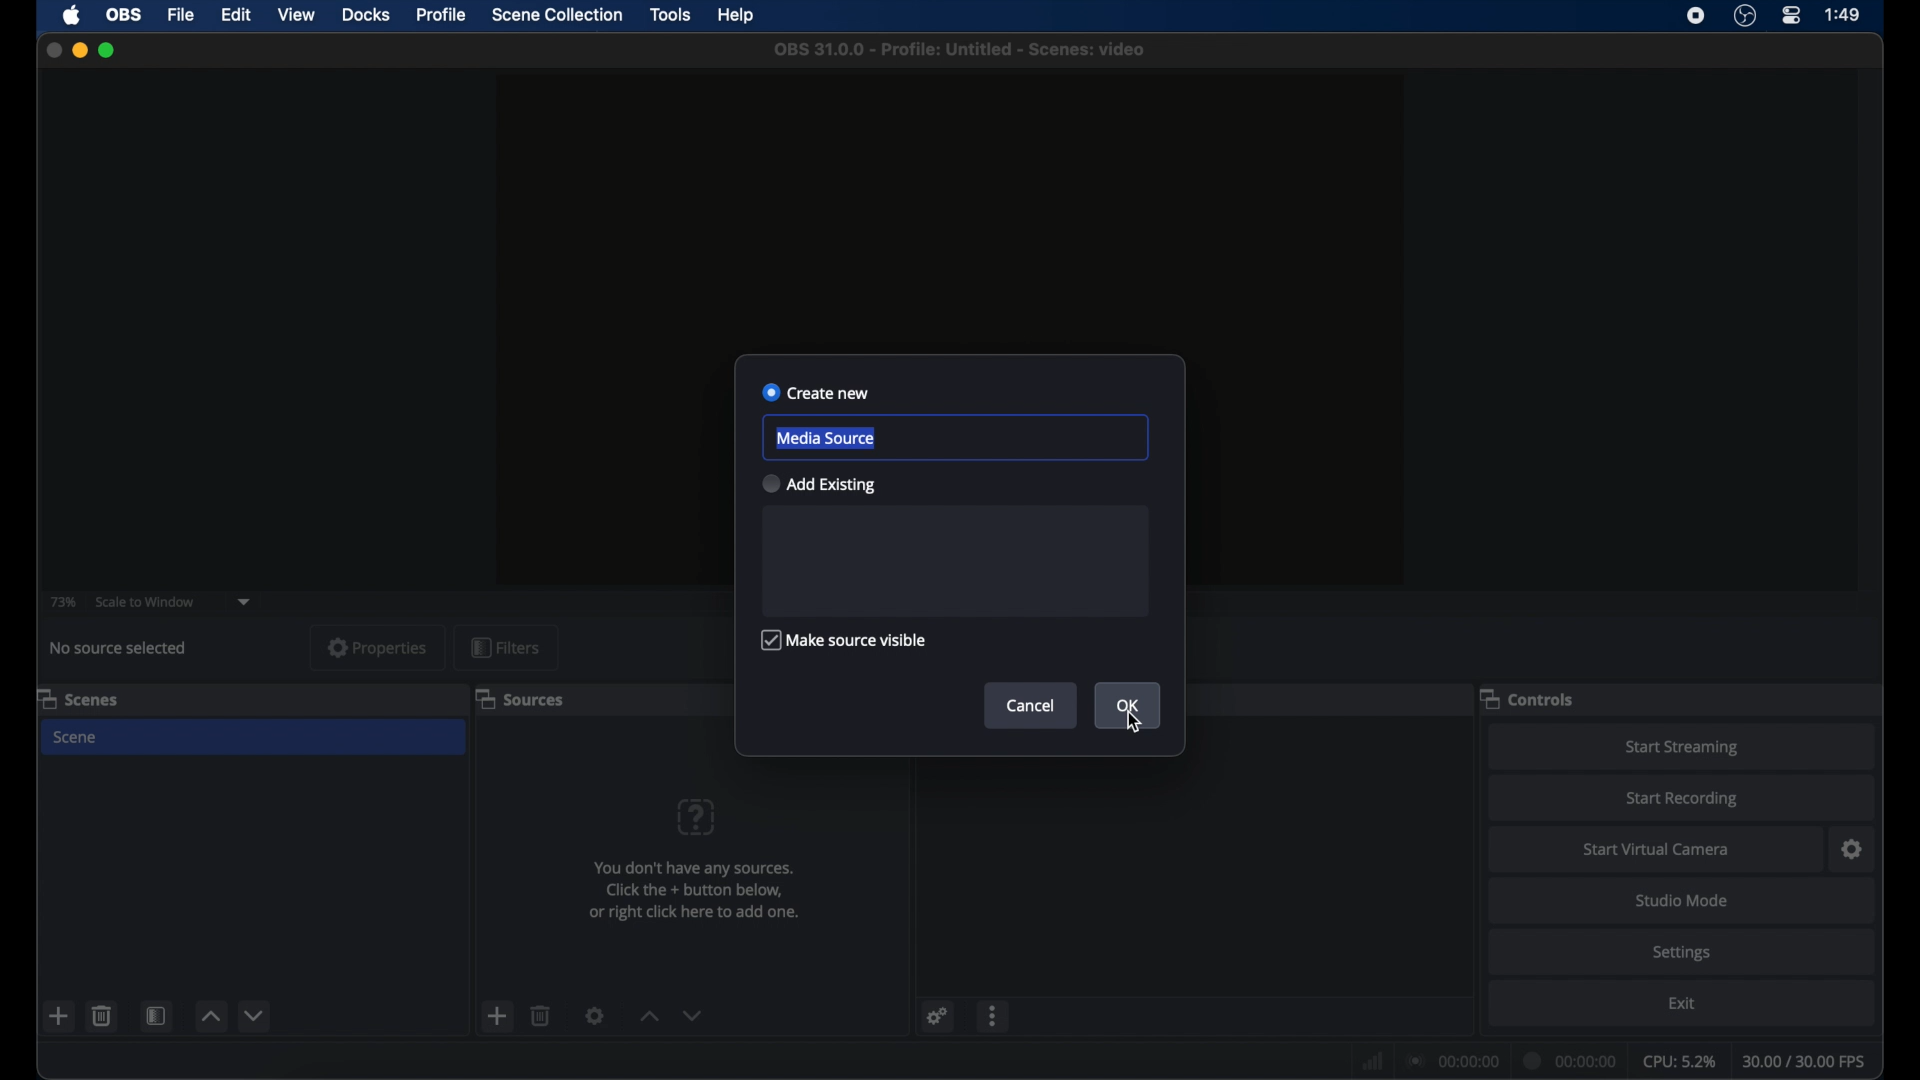  What do you see at coordinates (110, 50) in the screenshot?
I see `maximize` at bounding box center [110, 50].